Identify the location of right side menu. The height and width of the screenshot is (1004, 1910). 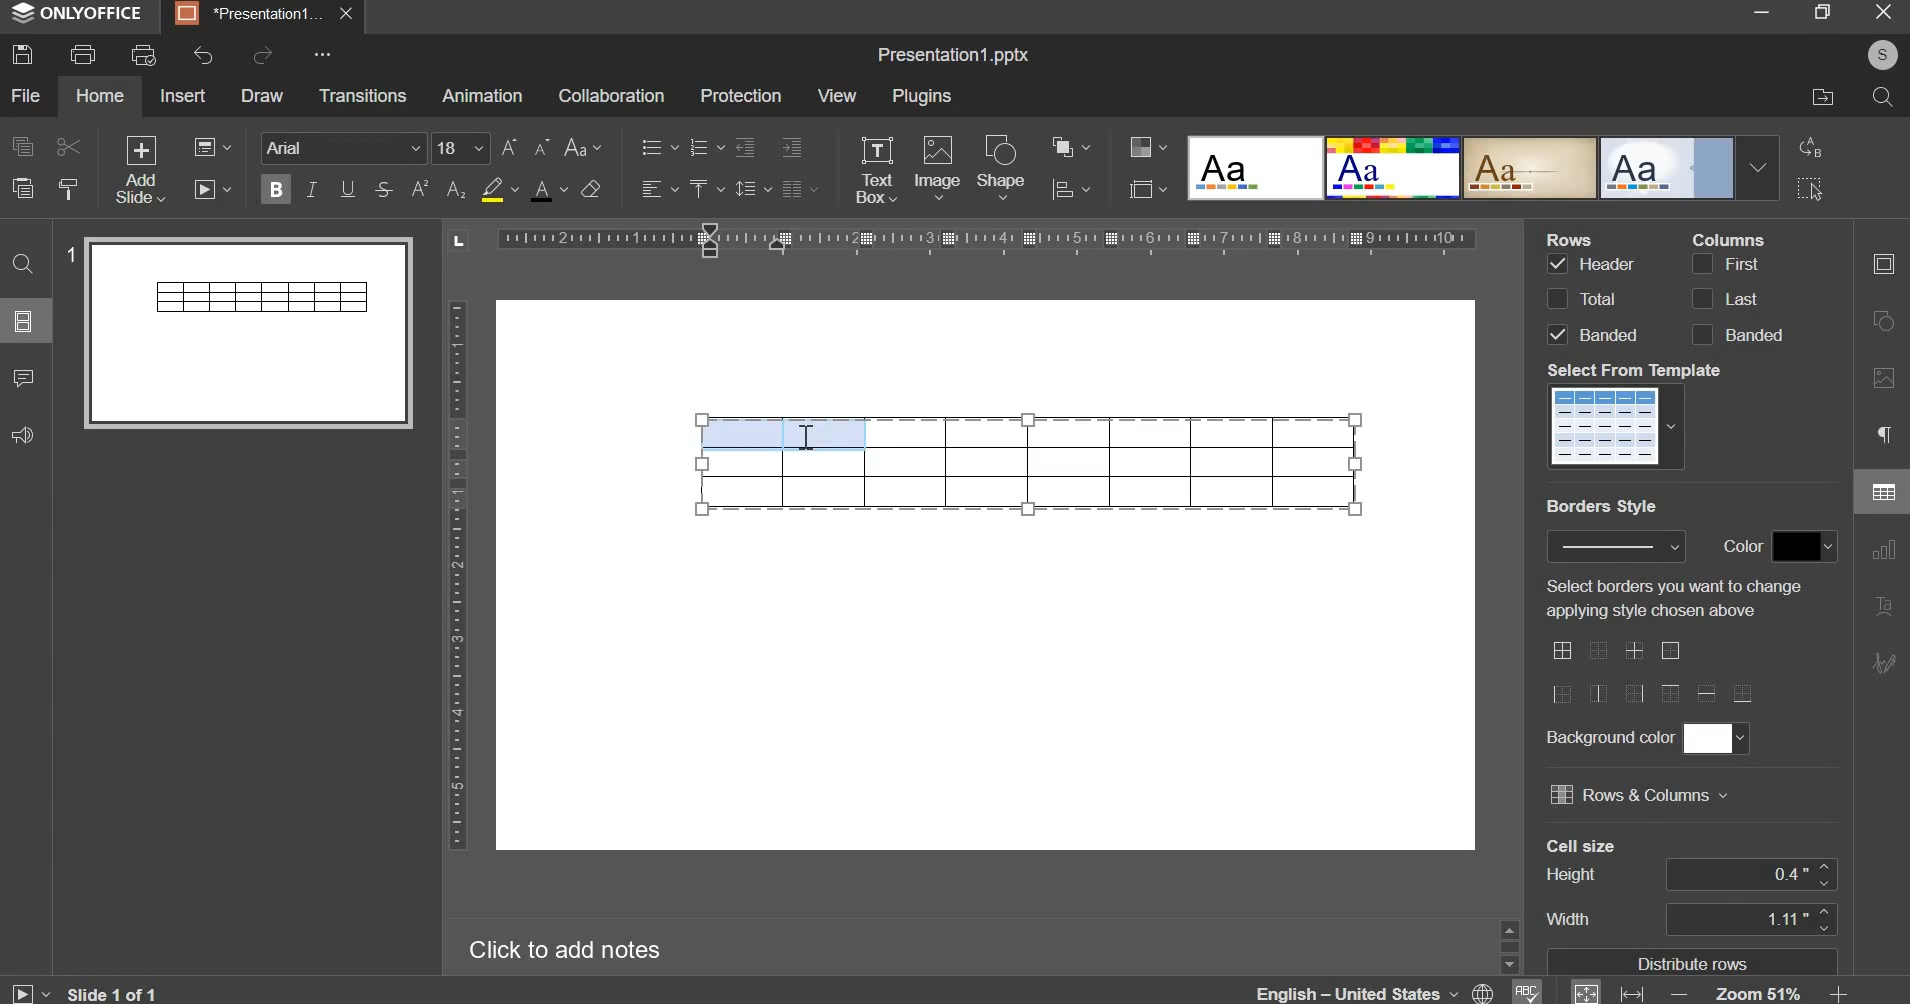
(1883, 469).